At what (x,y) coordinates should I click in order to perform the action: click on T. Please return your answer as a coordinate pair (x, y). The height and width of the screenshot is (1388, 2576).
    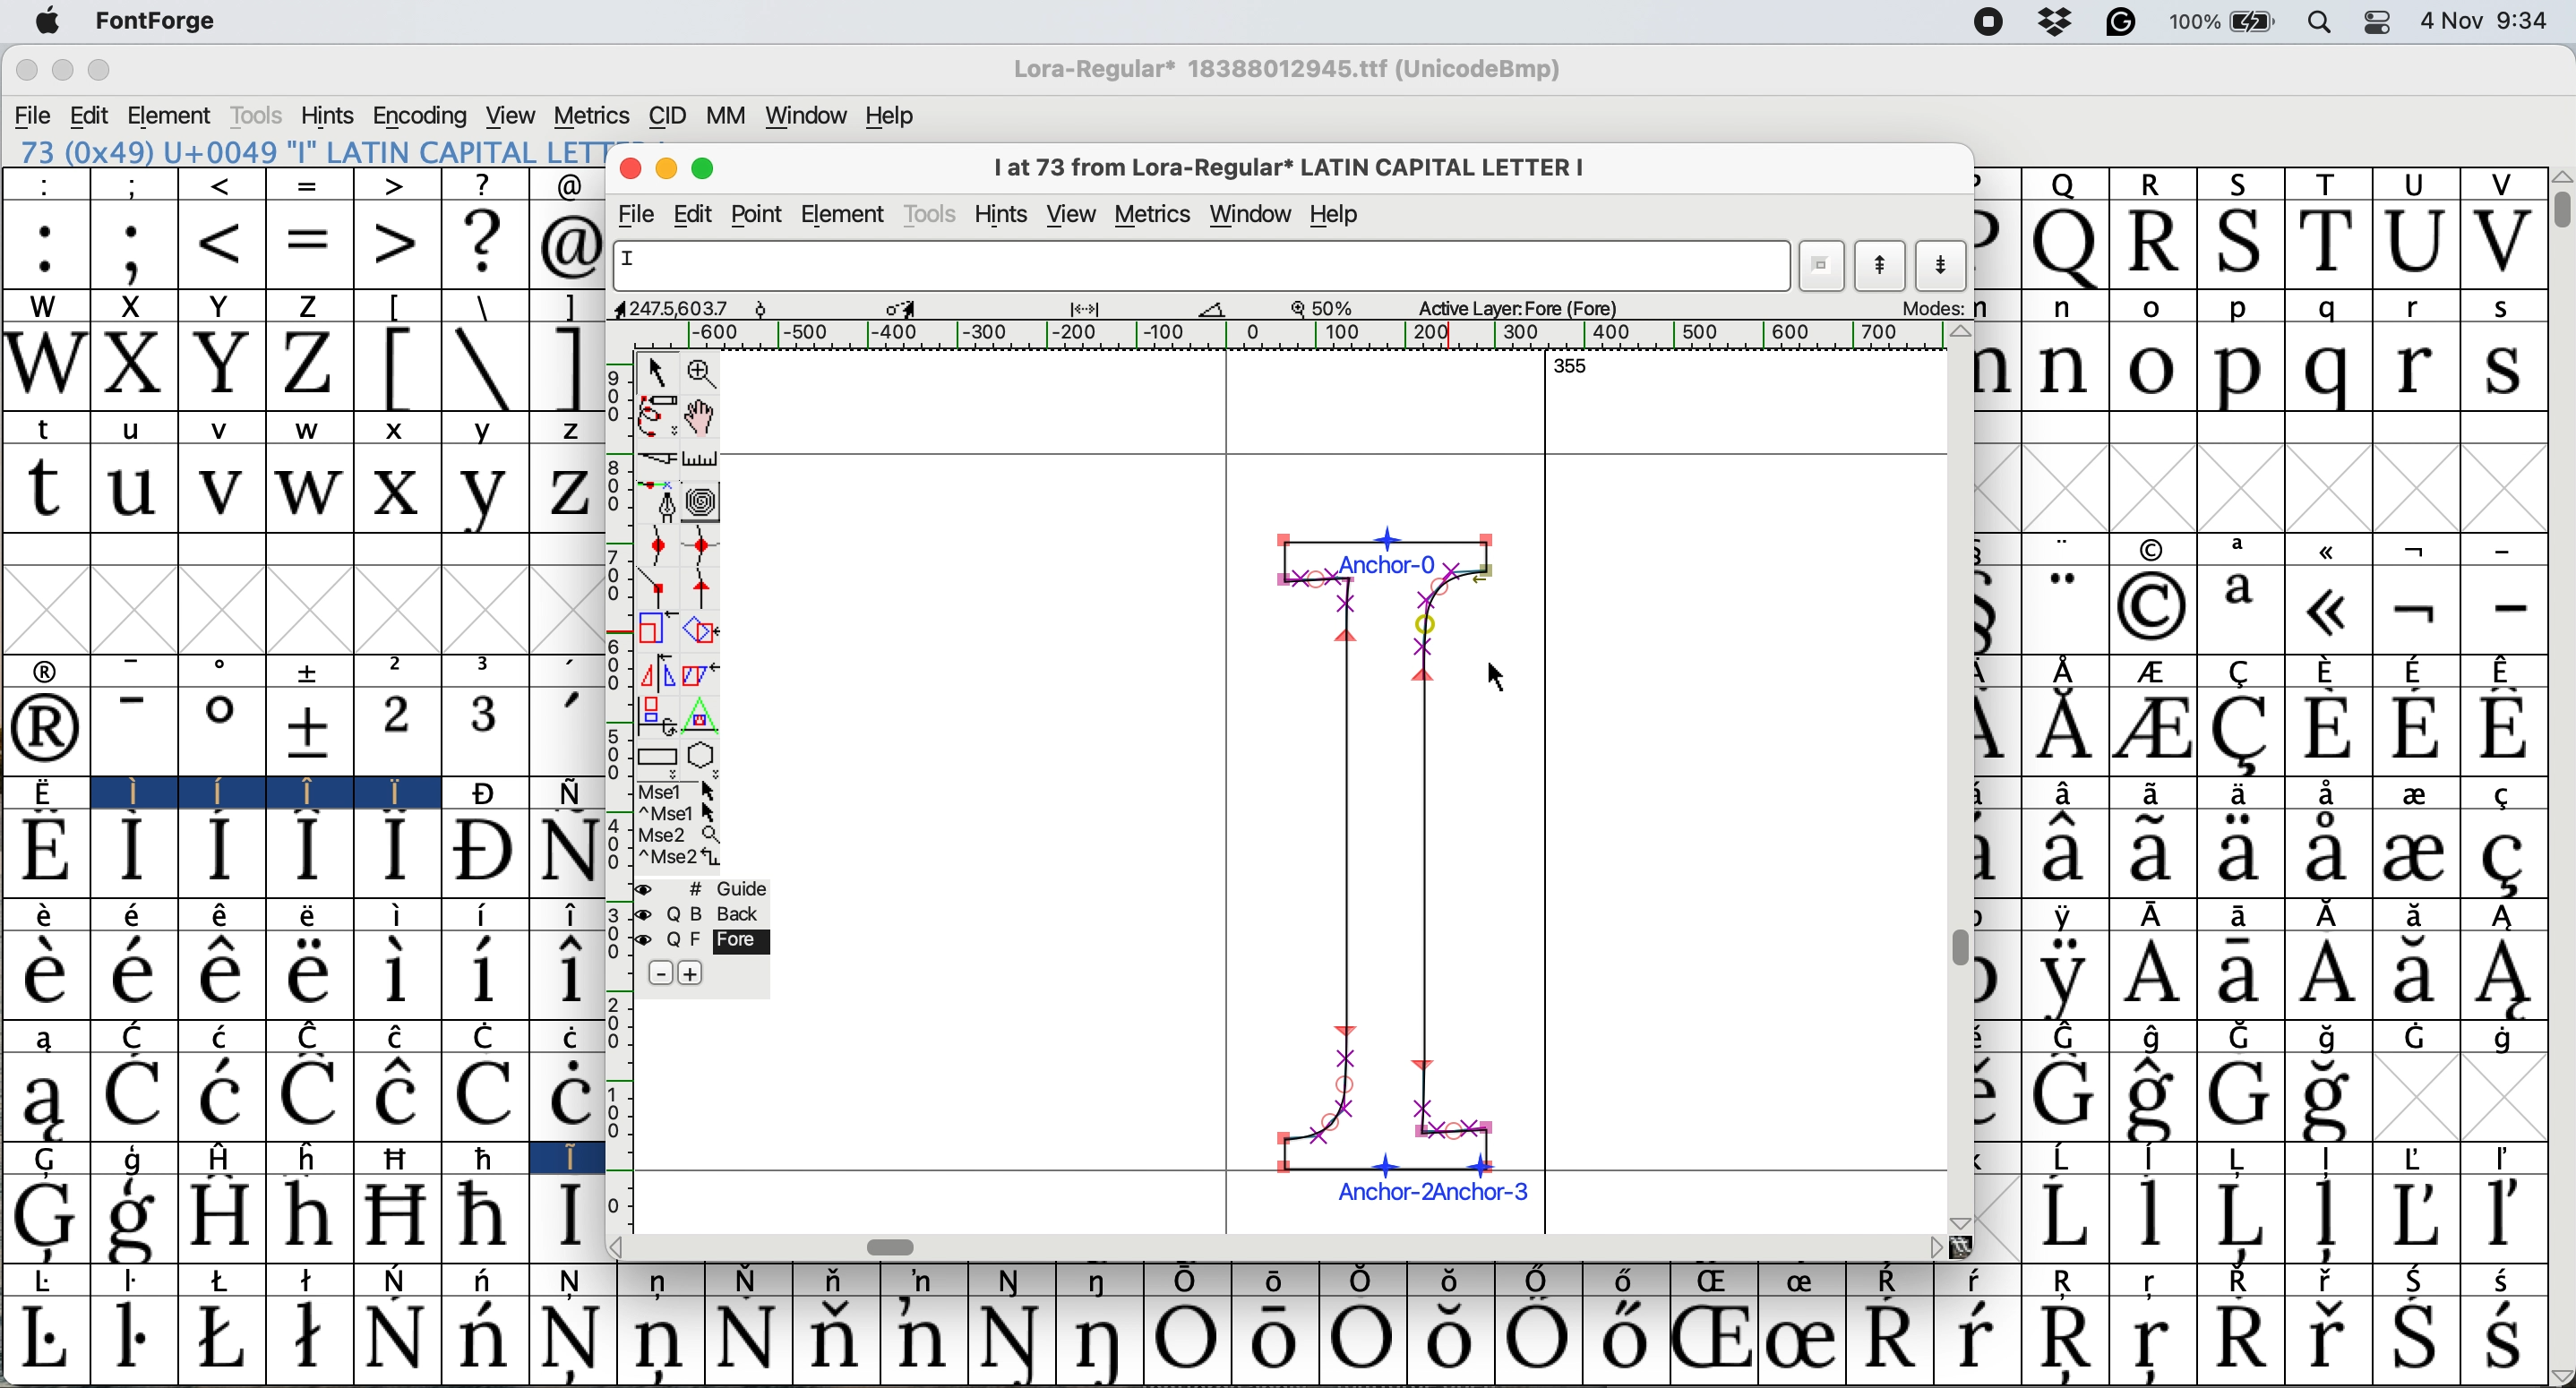
    Looking at the image, I should click on (2329, 242).